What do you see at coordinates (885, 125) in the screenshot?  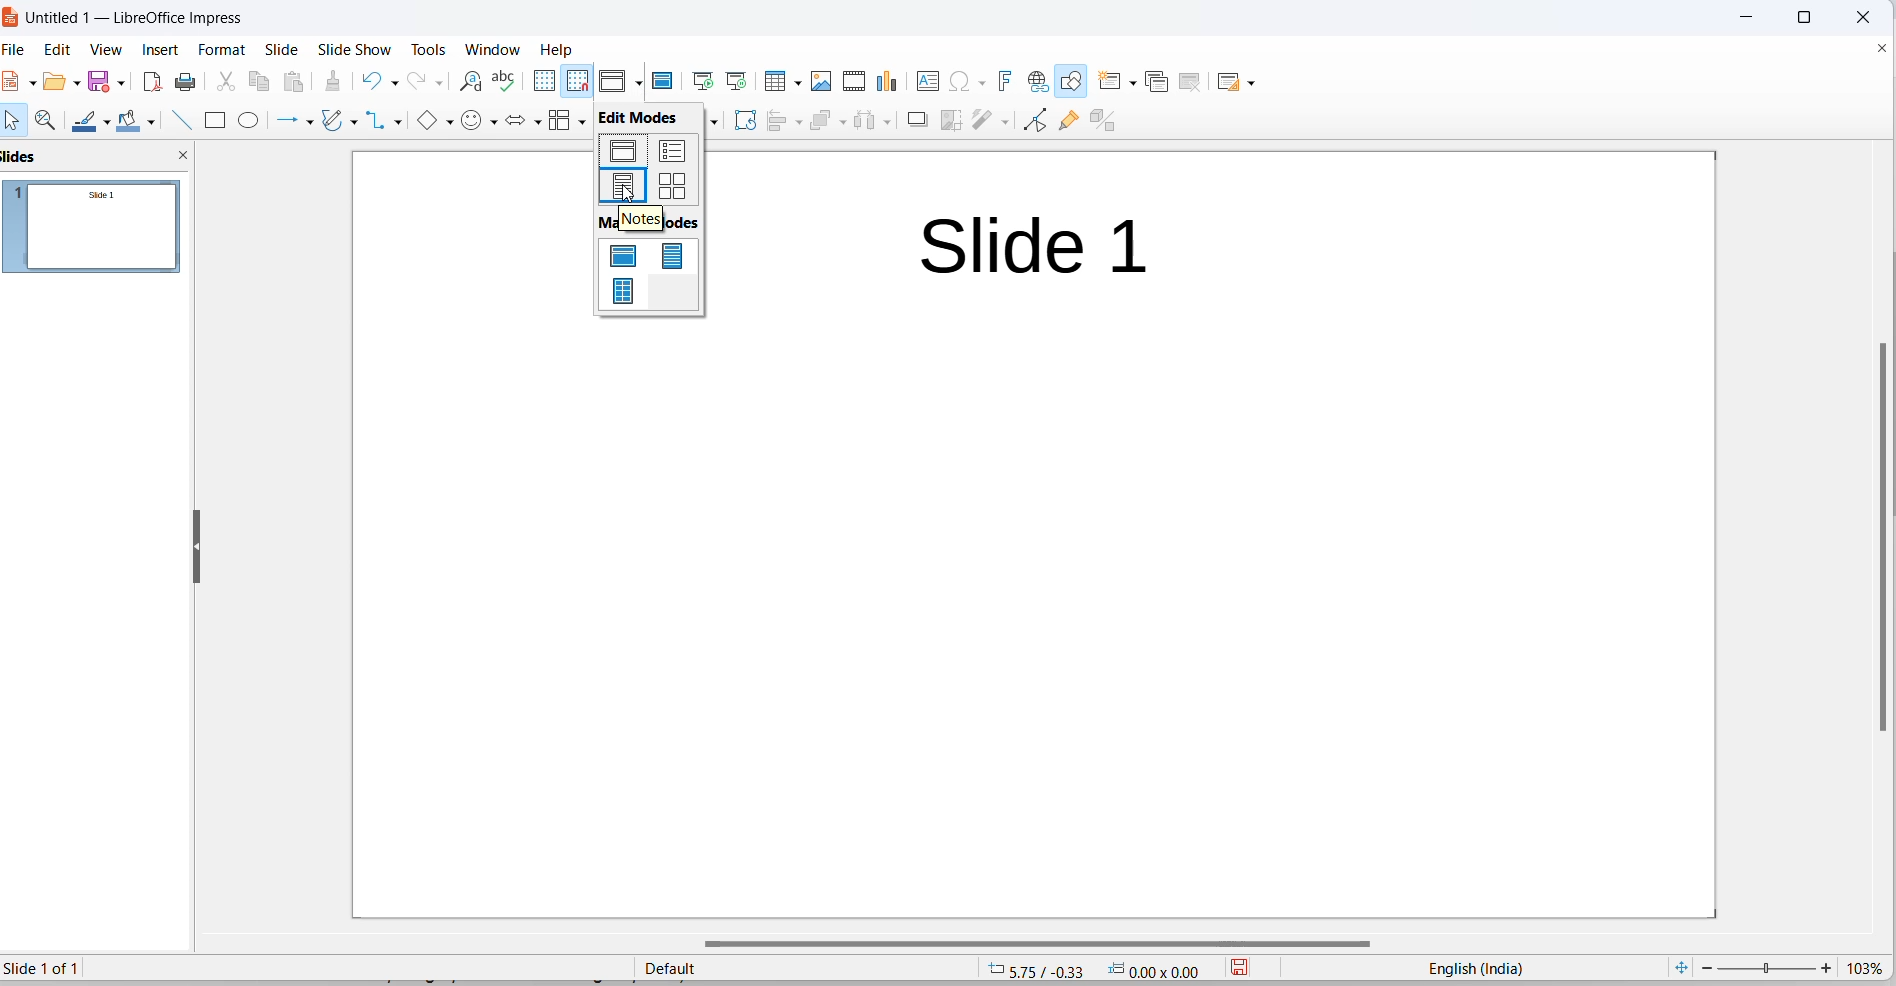 I see `distribute object options` at bounding box center [885, 125].